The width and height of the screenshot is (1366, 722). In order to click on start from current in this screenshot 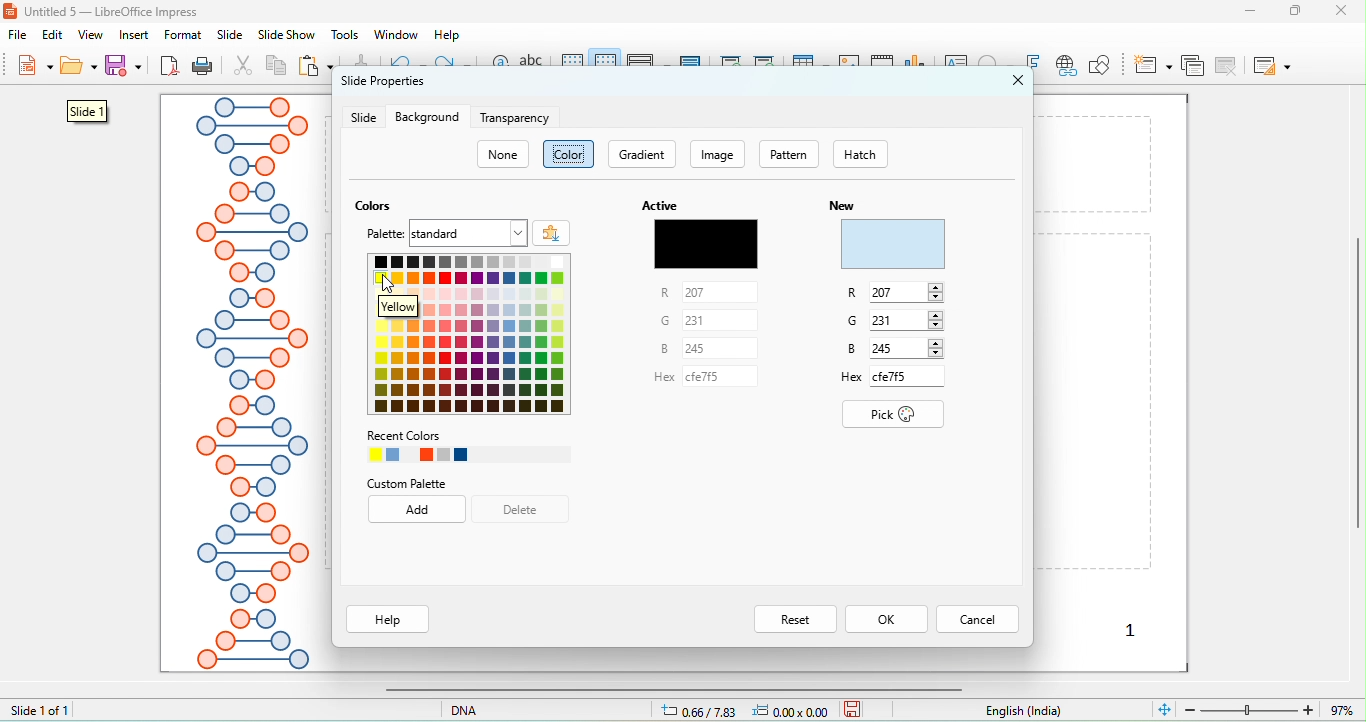, I will do `click(764, 63)`.